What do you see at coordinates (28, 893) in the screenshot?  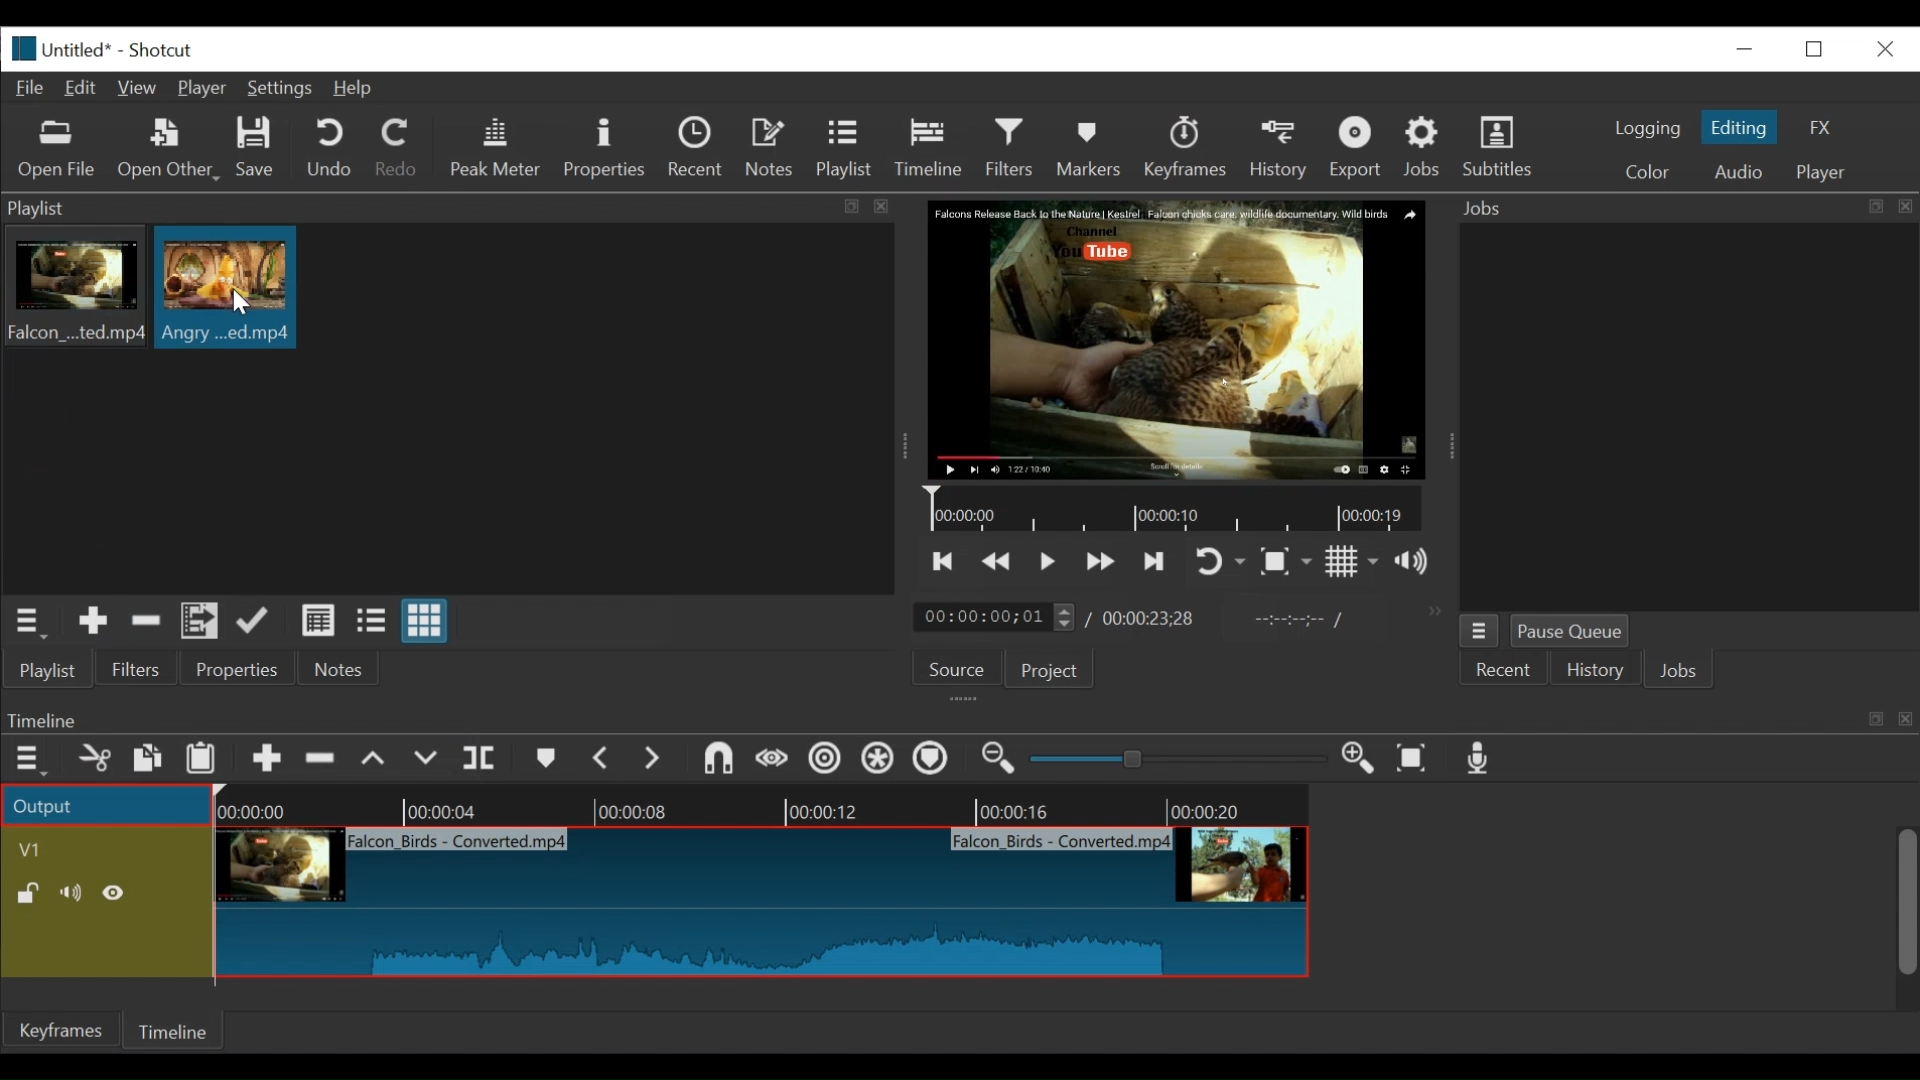 I see `(un)lock track` at bounding box center [28, 893].